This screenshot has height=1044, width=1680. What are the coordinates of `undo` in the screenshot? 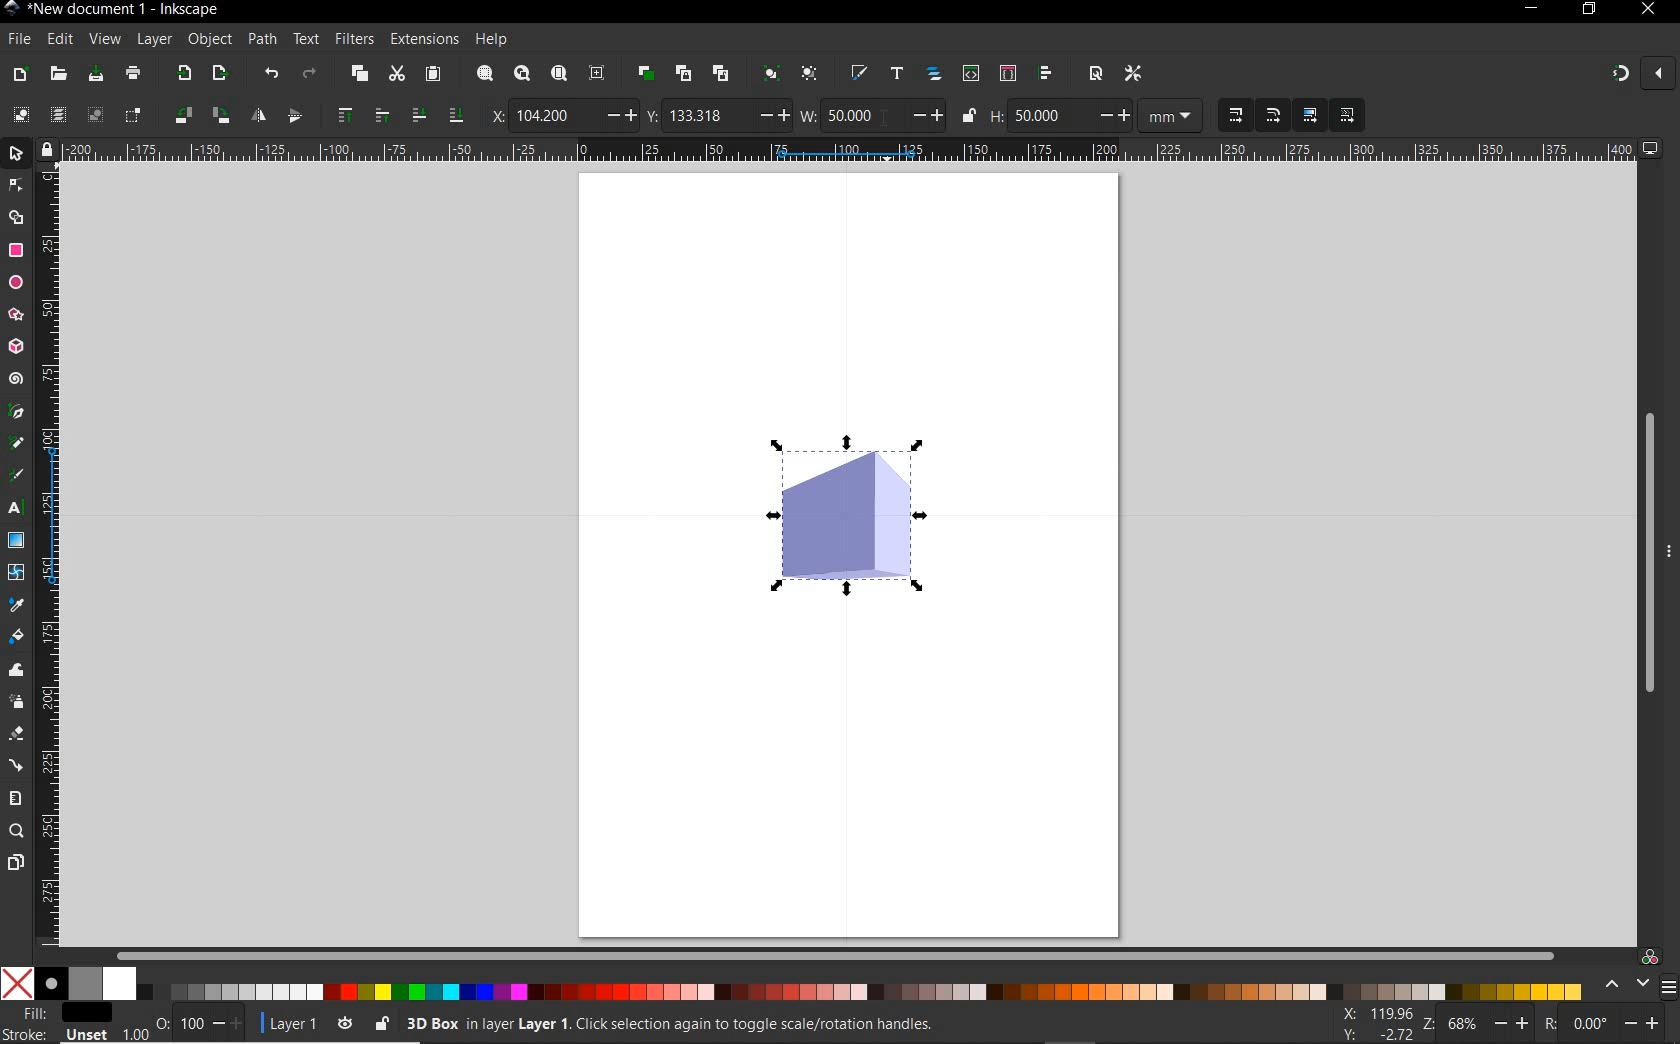 It's located at (271, 73).